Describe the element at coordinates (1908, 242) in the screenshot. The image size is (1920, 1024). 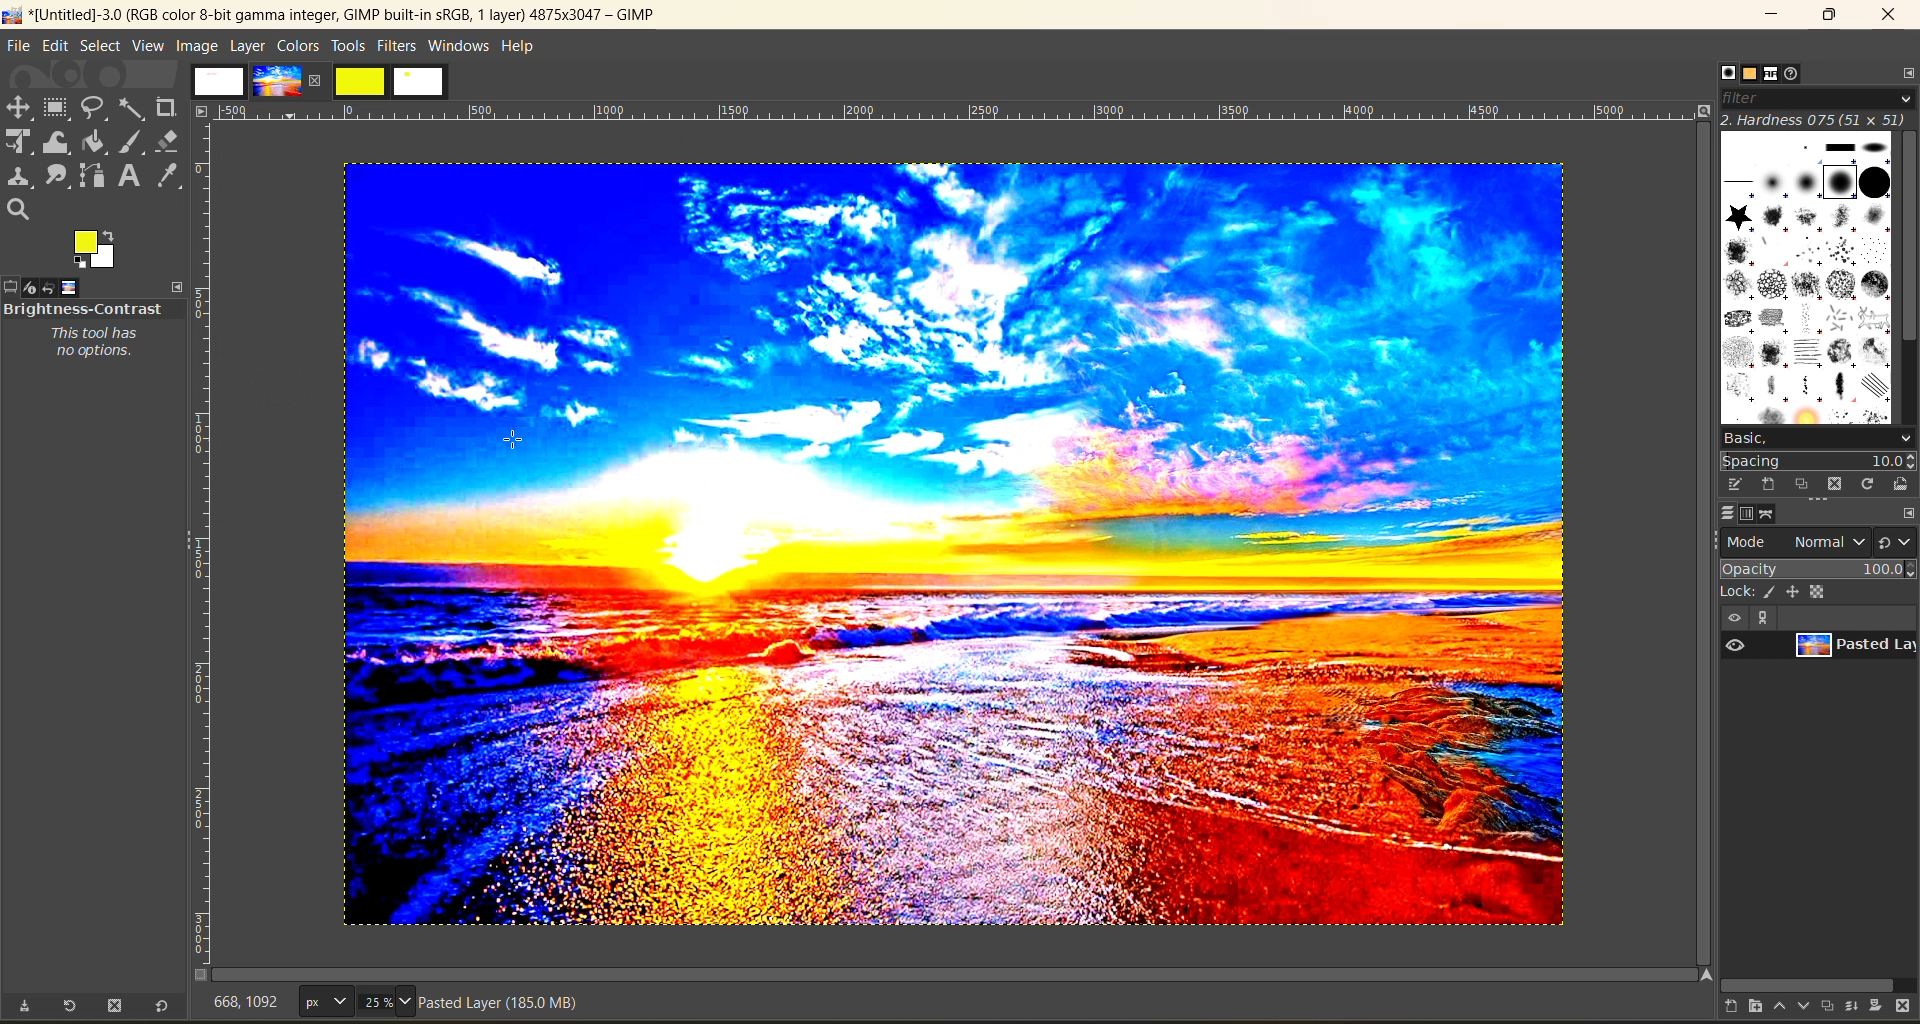
I see `vertical scroll bar` at that location.